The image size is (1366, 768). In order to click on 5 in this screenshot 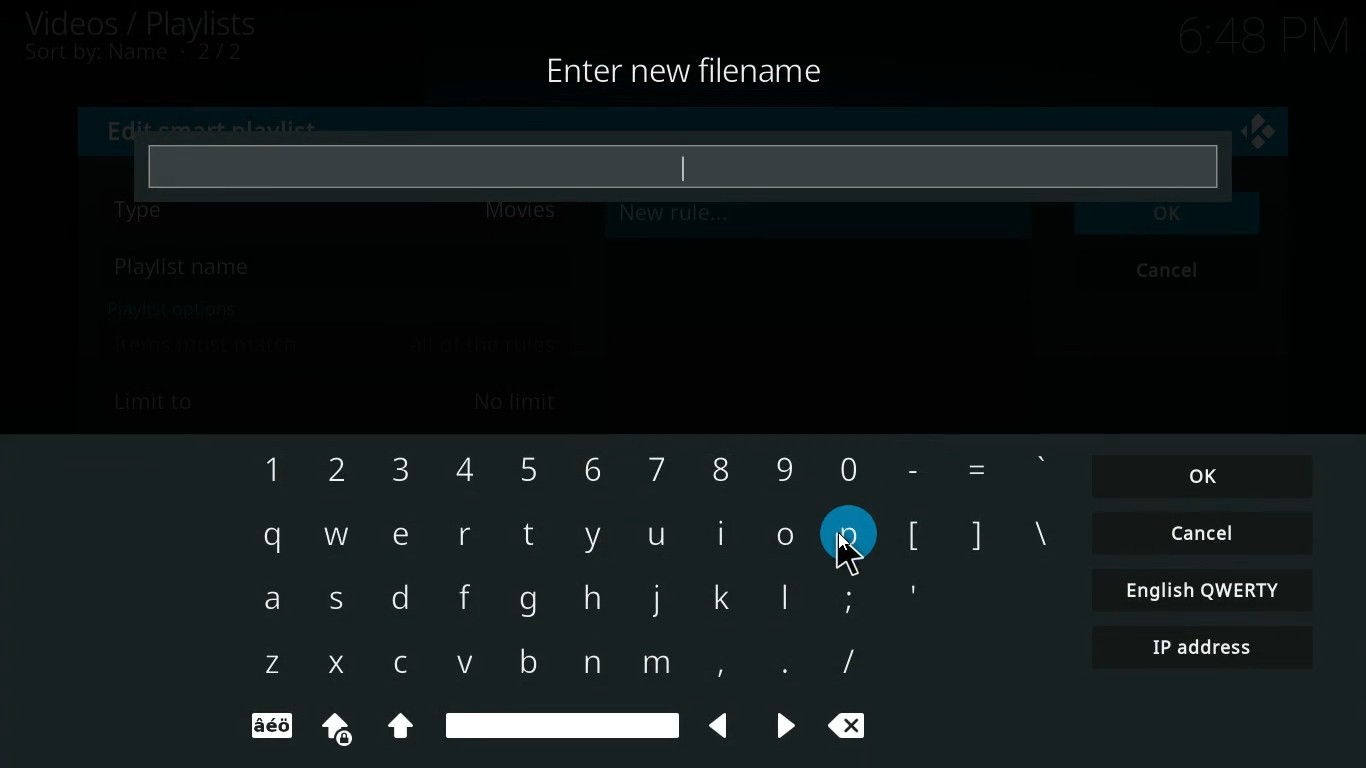, I will do `click(527, 468)`.